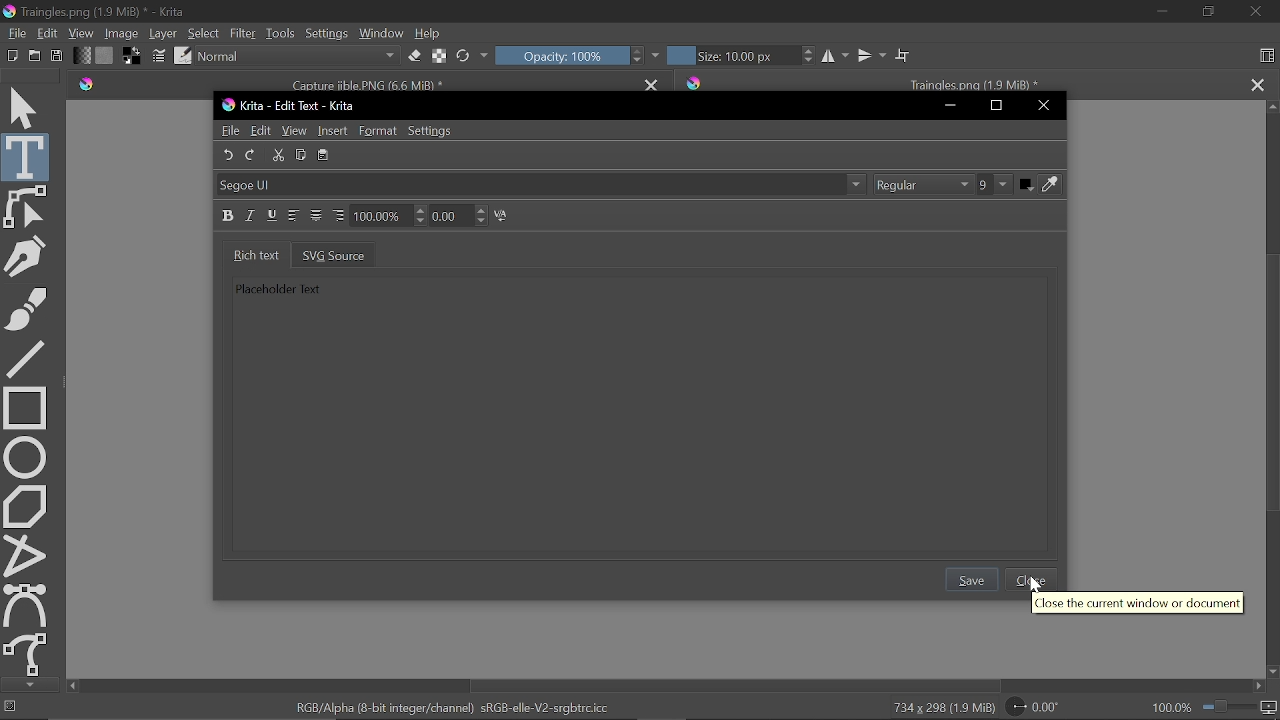  Describe the element at coordinates (382, 35) in the screenshot. I see `Window` at that location.